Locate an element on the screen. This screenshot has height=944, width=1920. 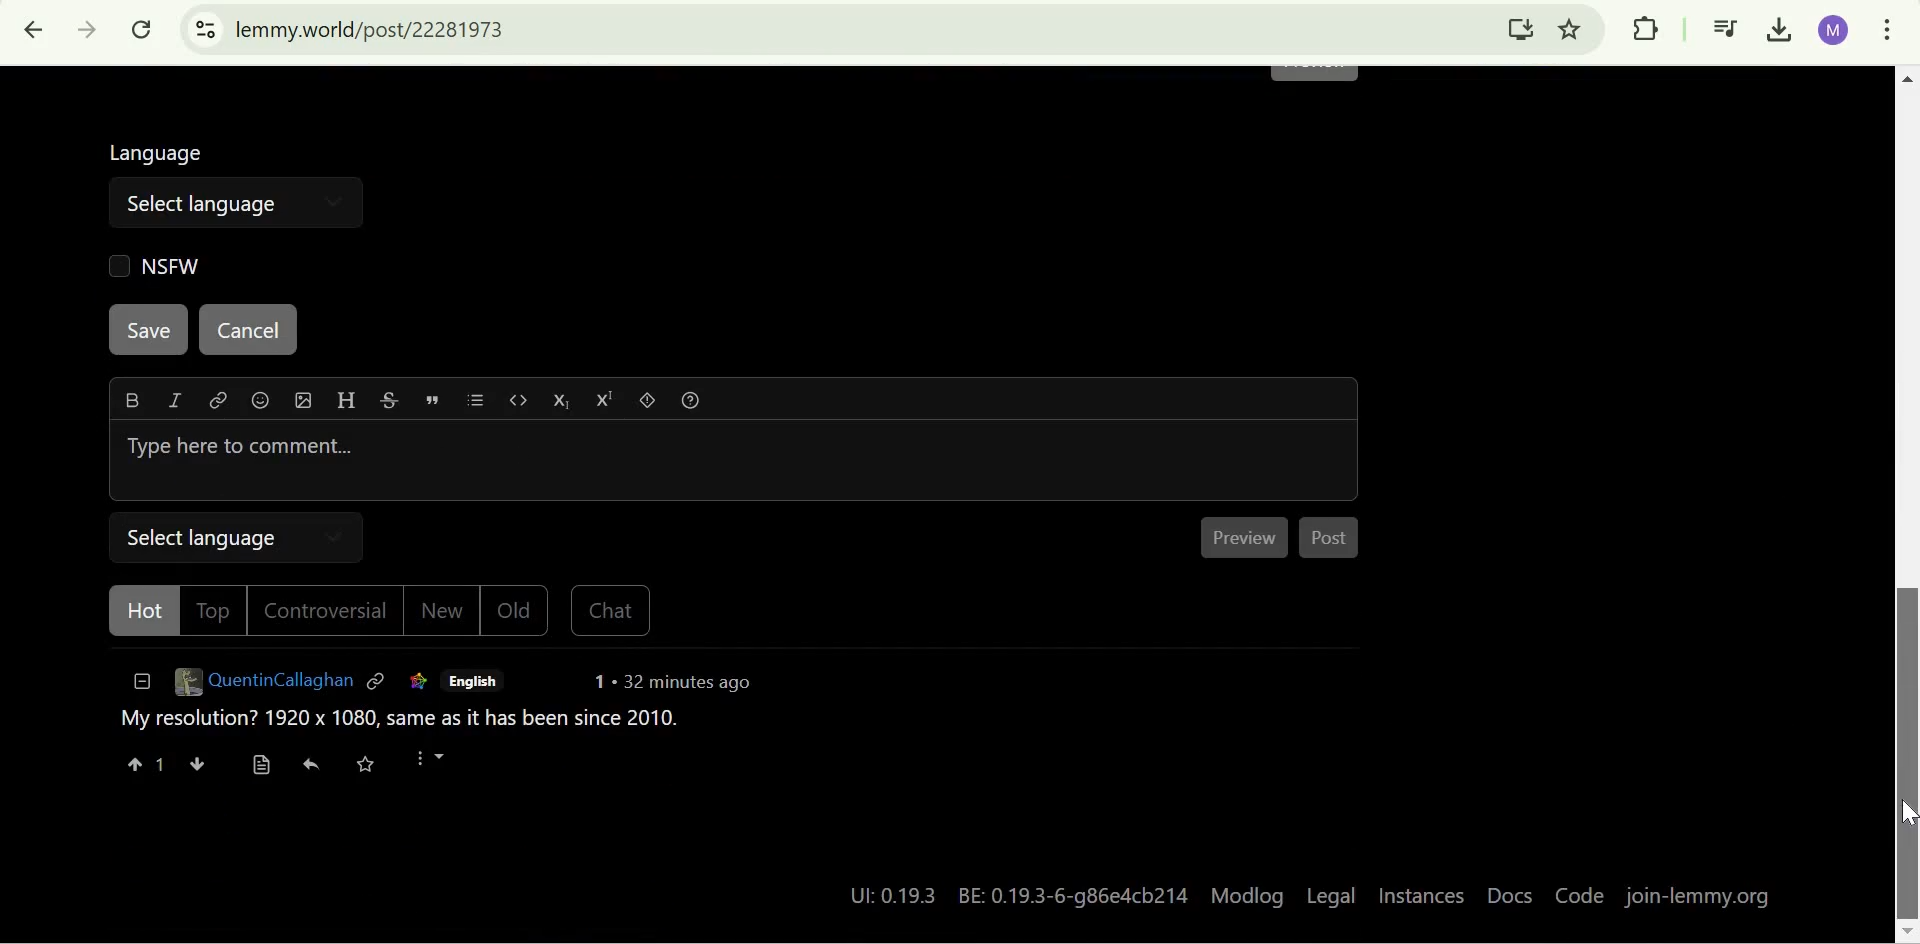
View site information is located at coordinates (205, 30).